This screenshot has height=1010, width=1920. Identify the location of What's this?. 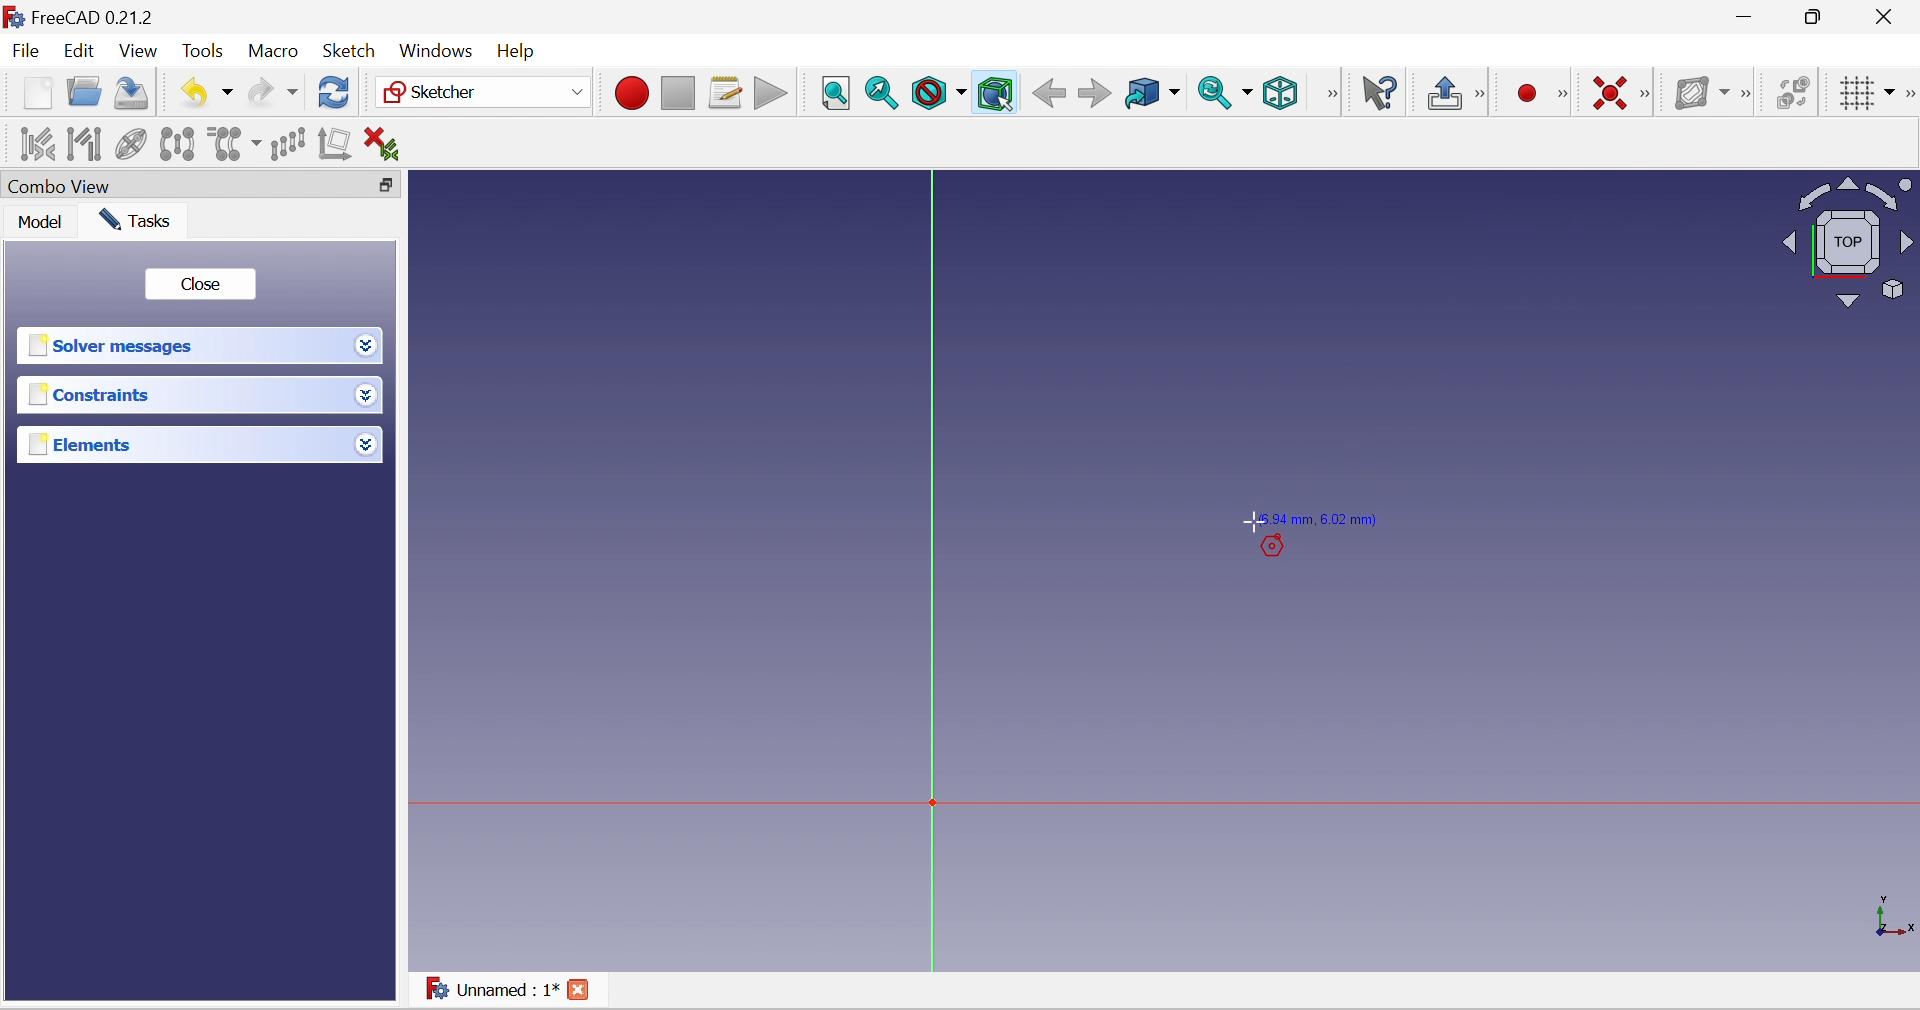
(1377, 93).